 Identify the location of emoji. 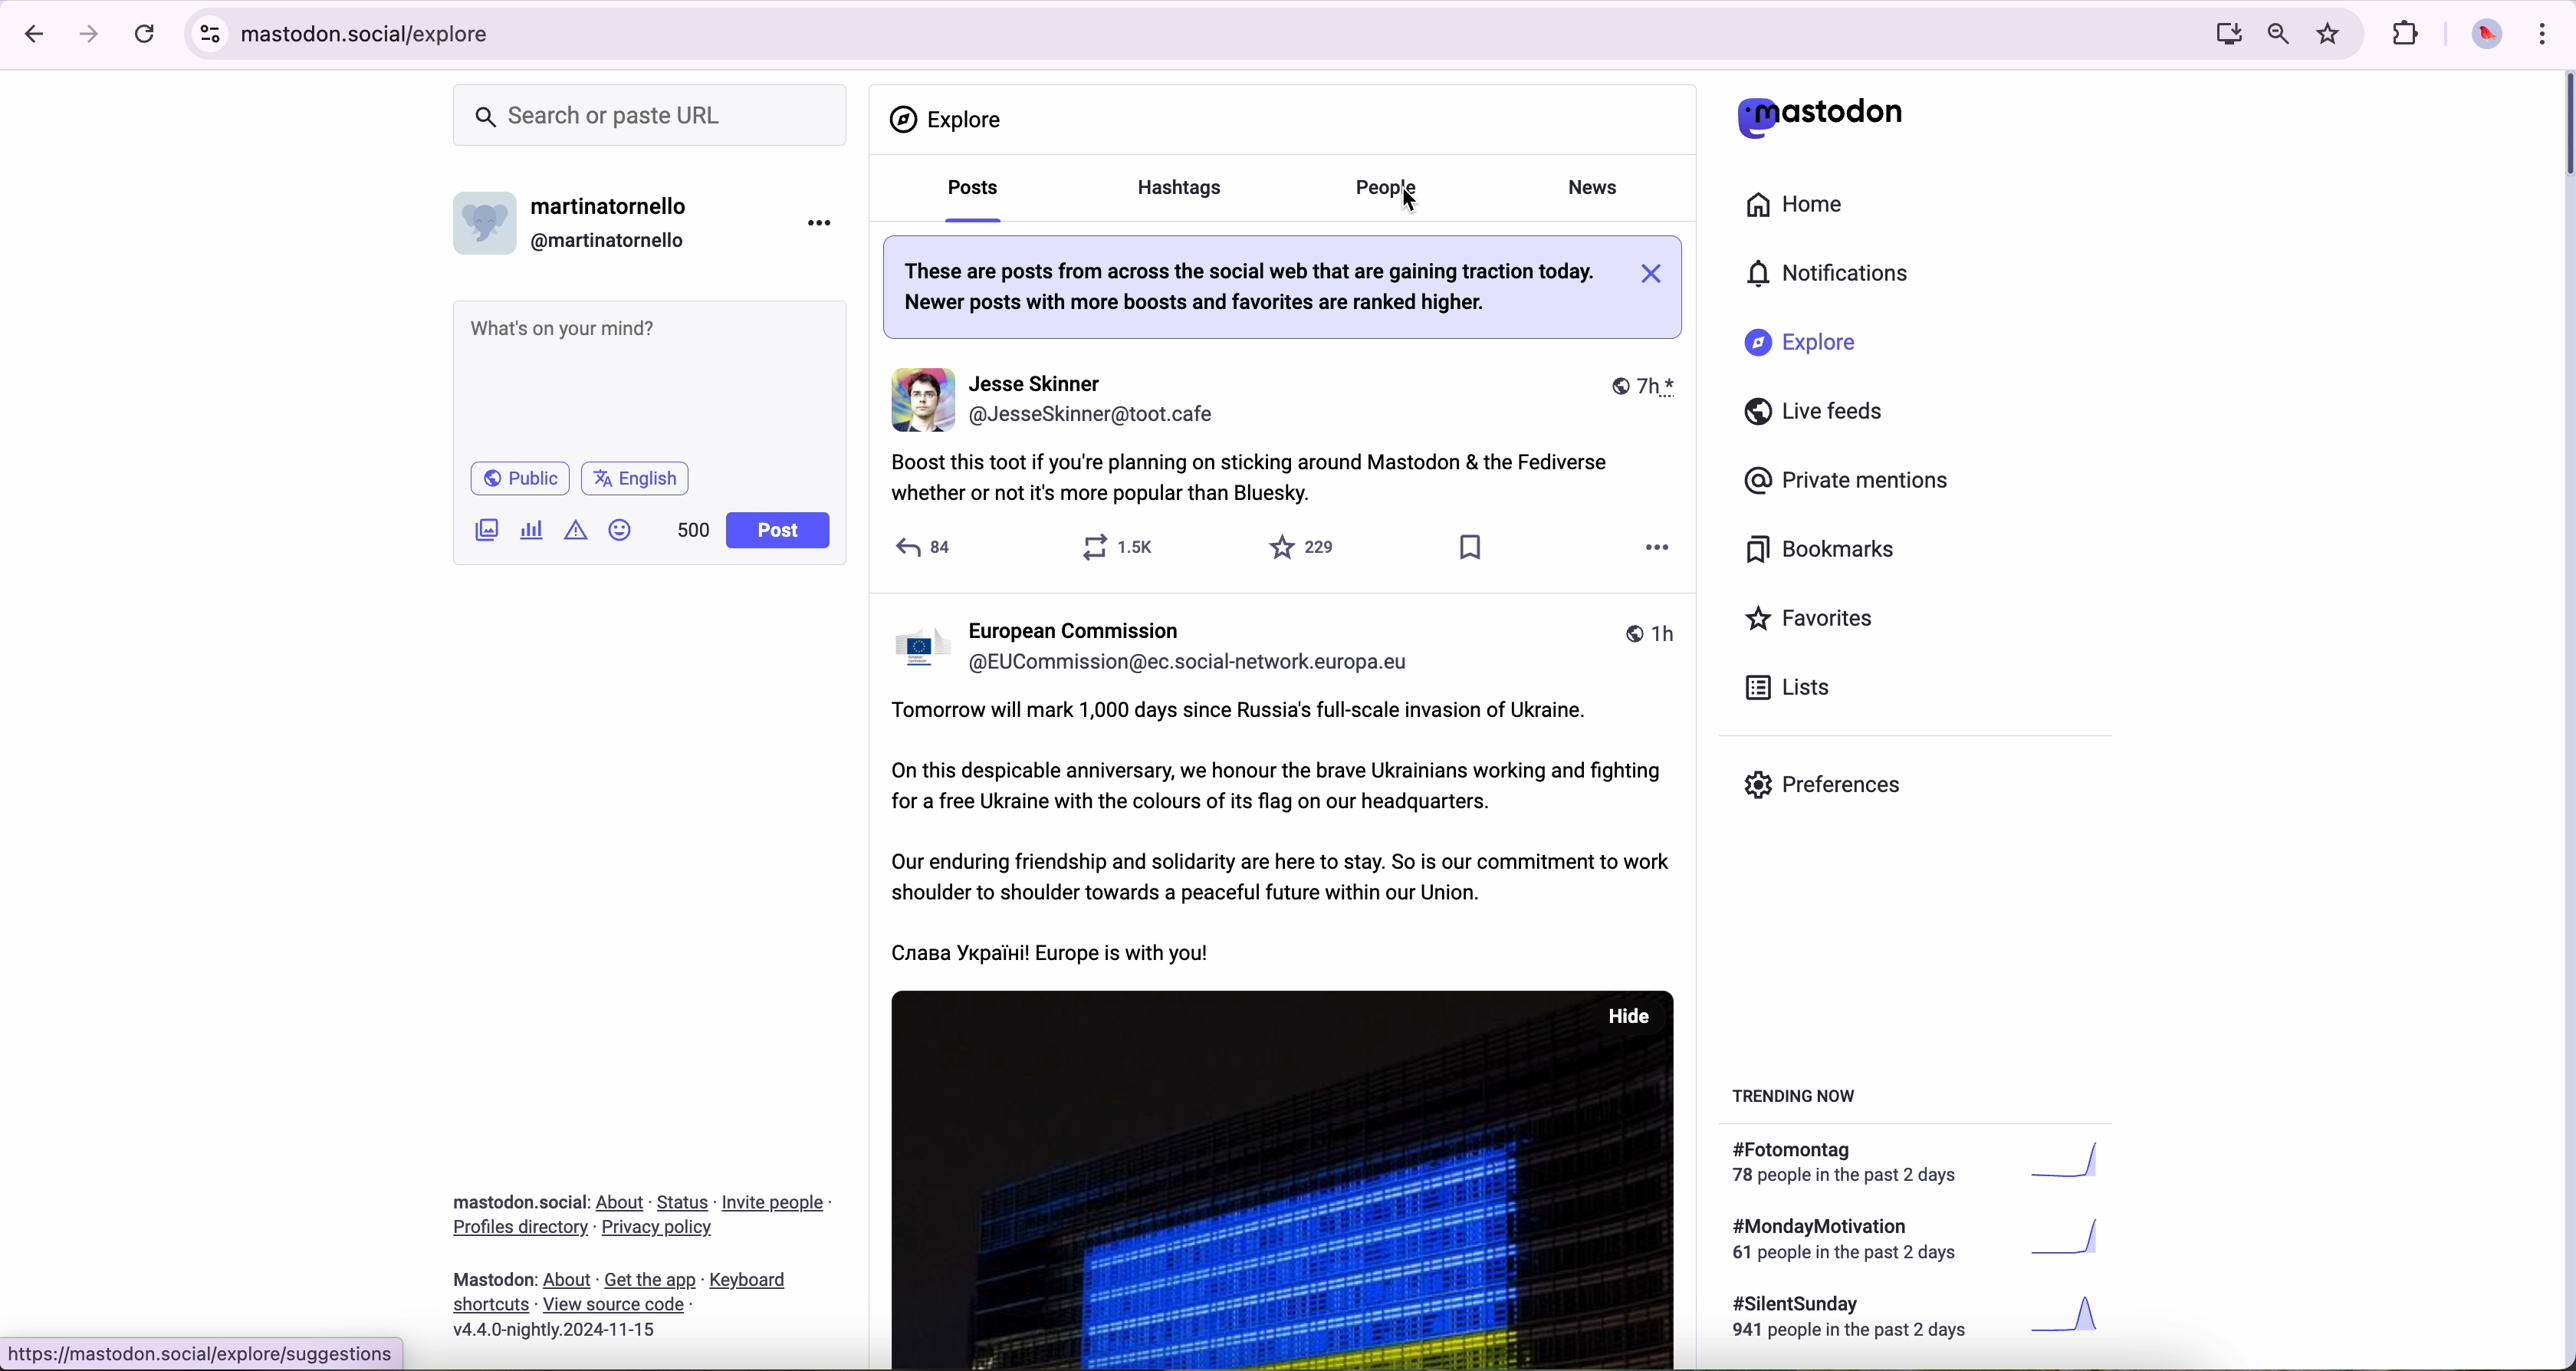
(621, 529).